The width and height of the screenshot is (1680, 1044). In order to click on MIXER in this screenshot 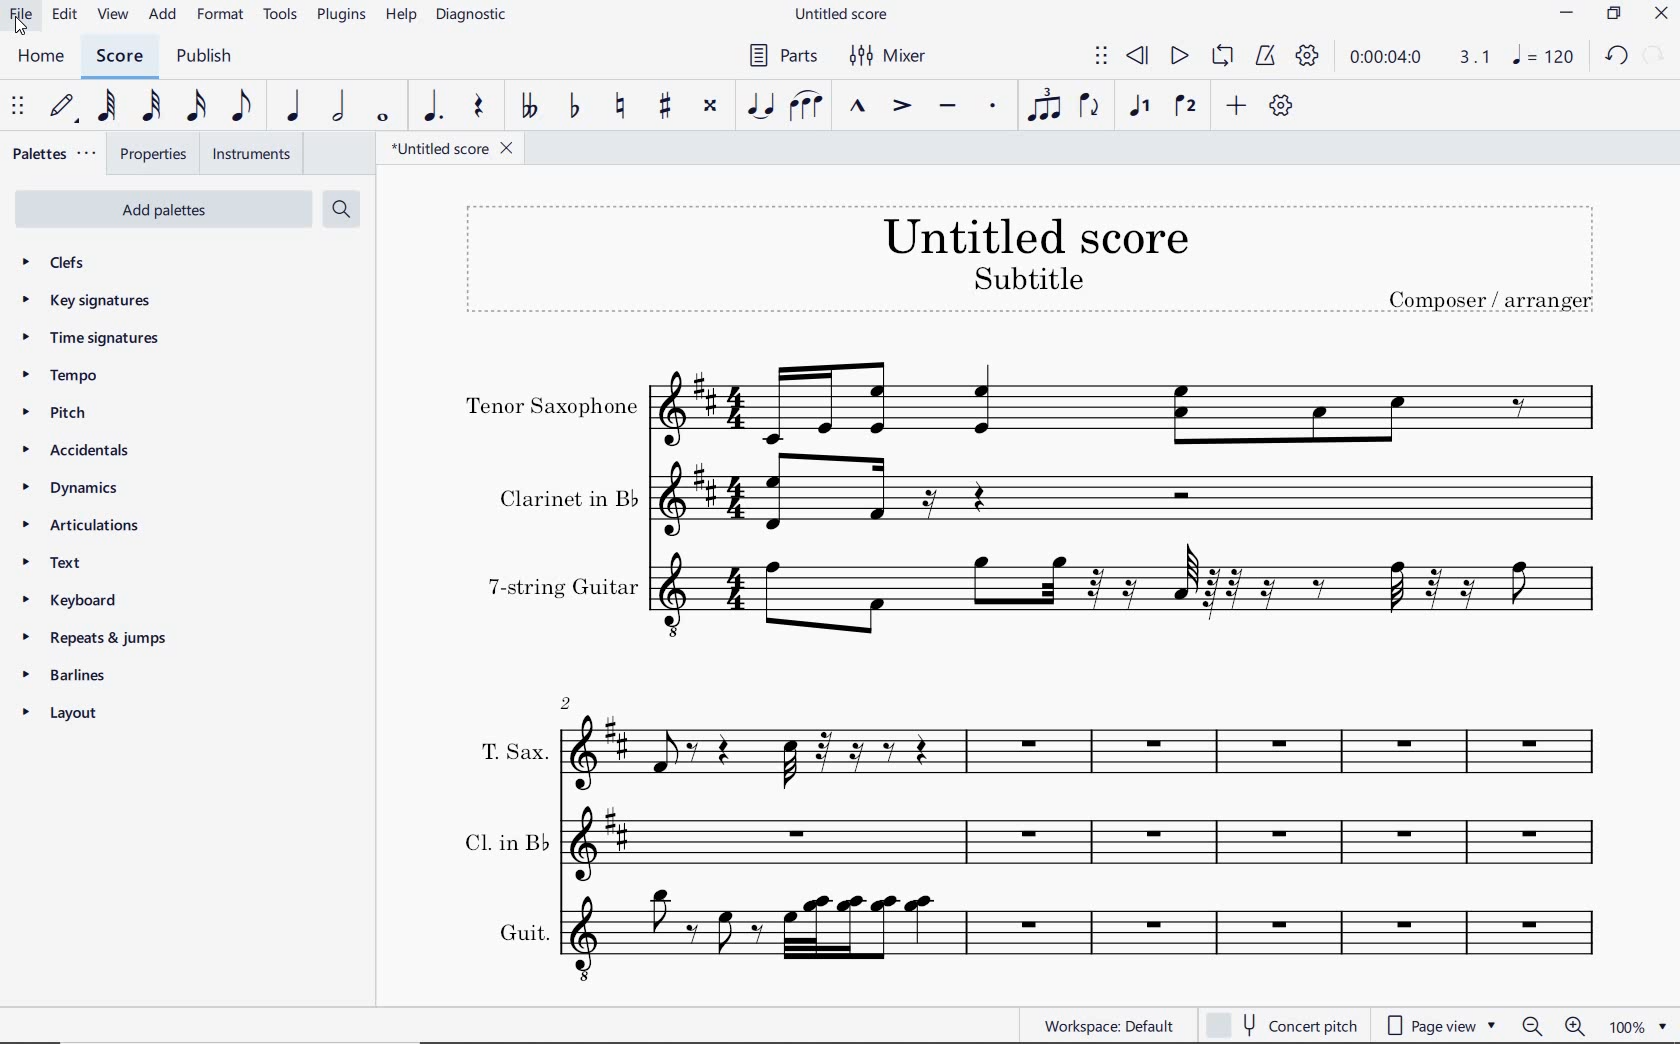, I will do `click(896, 57)`.